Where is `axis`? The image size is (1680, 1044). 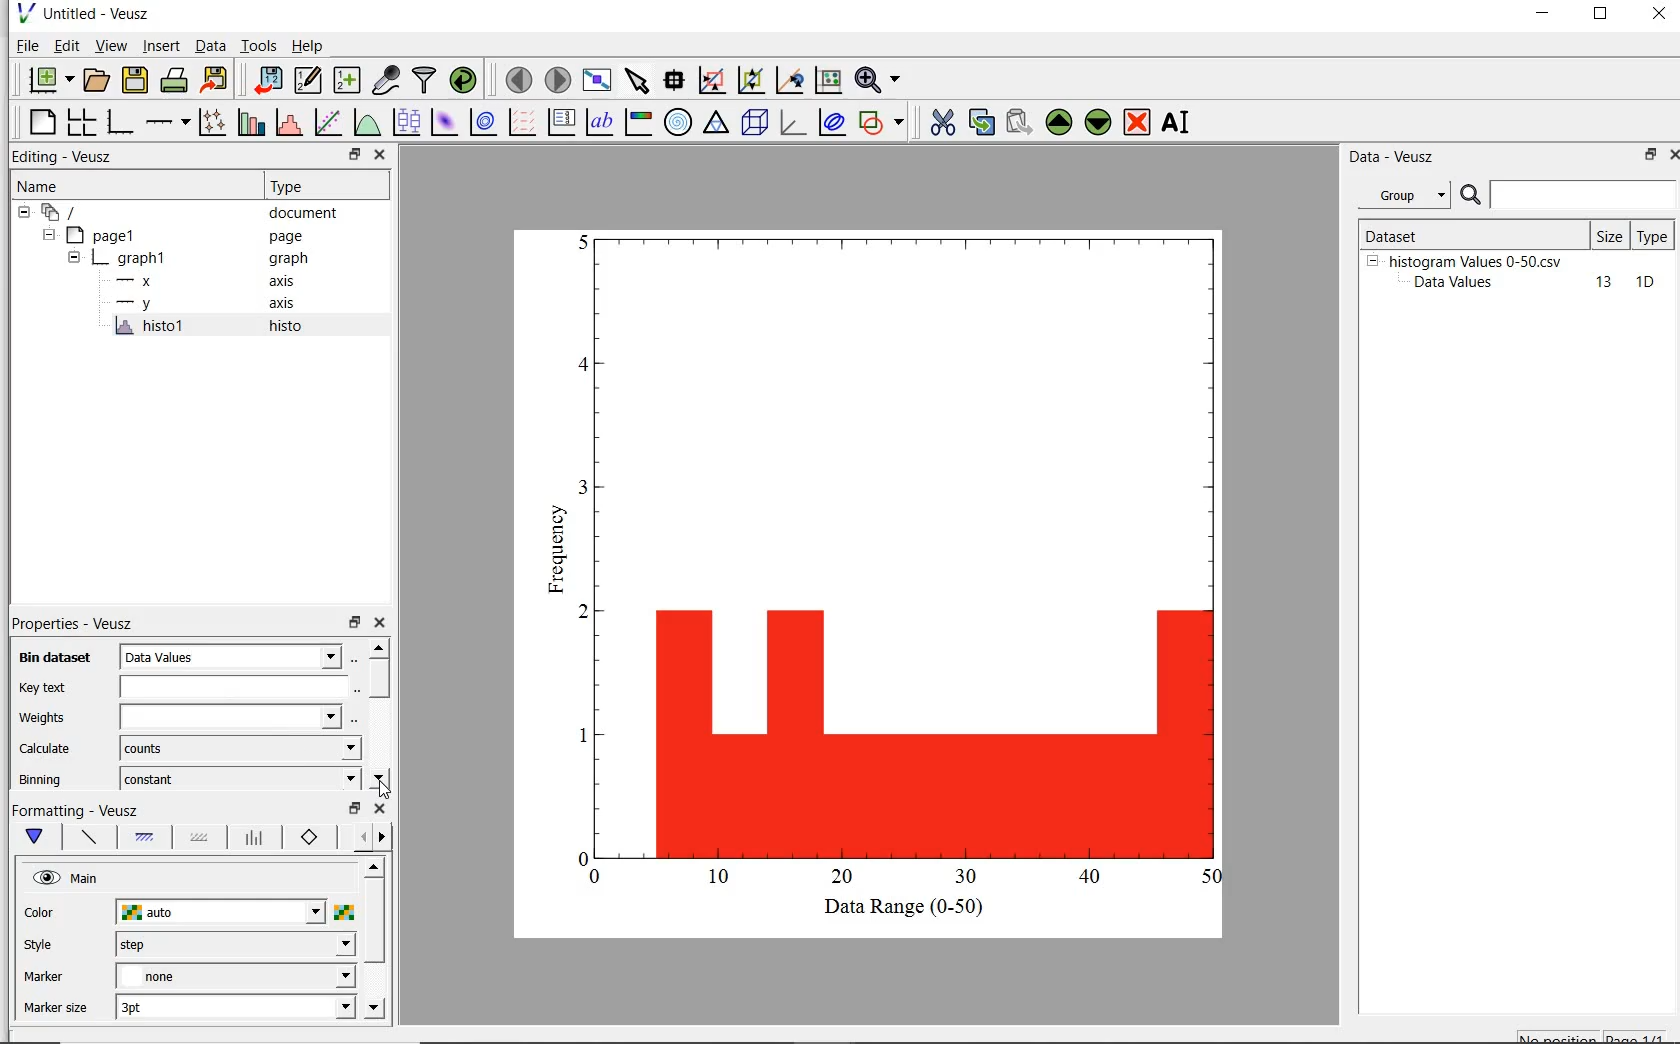 axis is located at coordinates (288, 305).